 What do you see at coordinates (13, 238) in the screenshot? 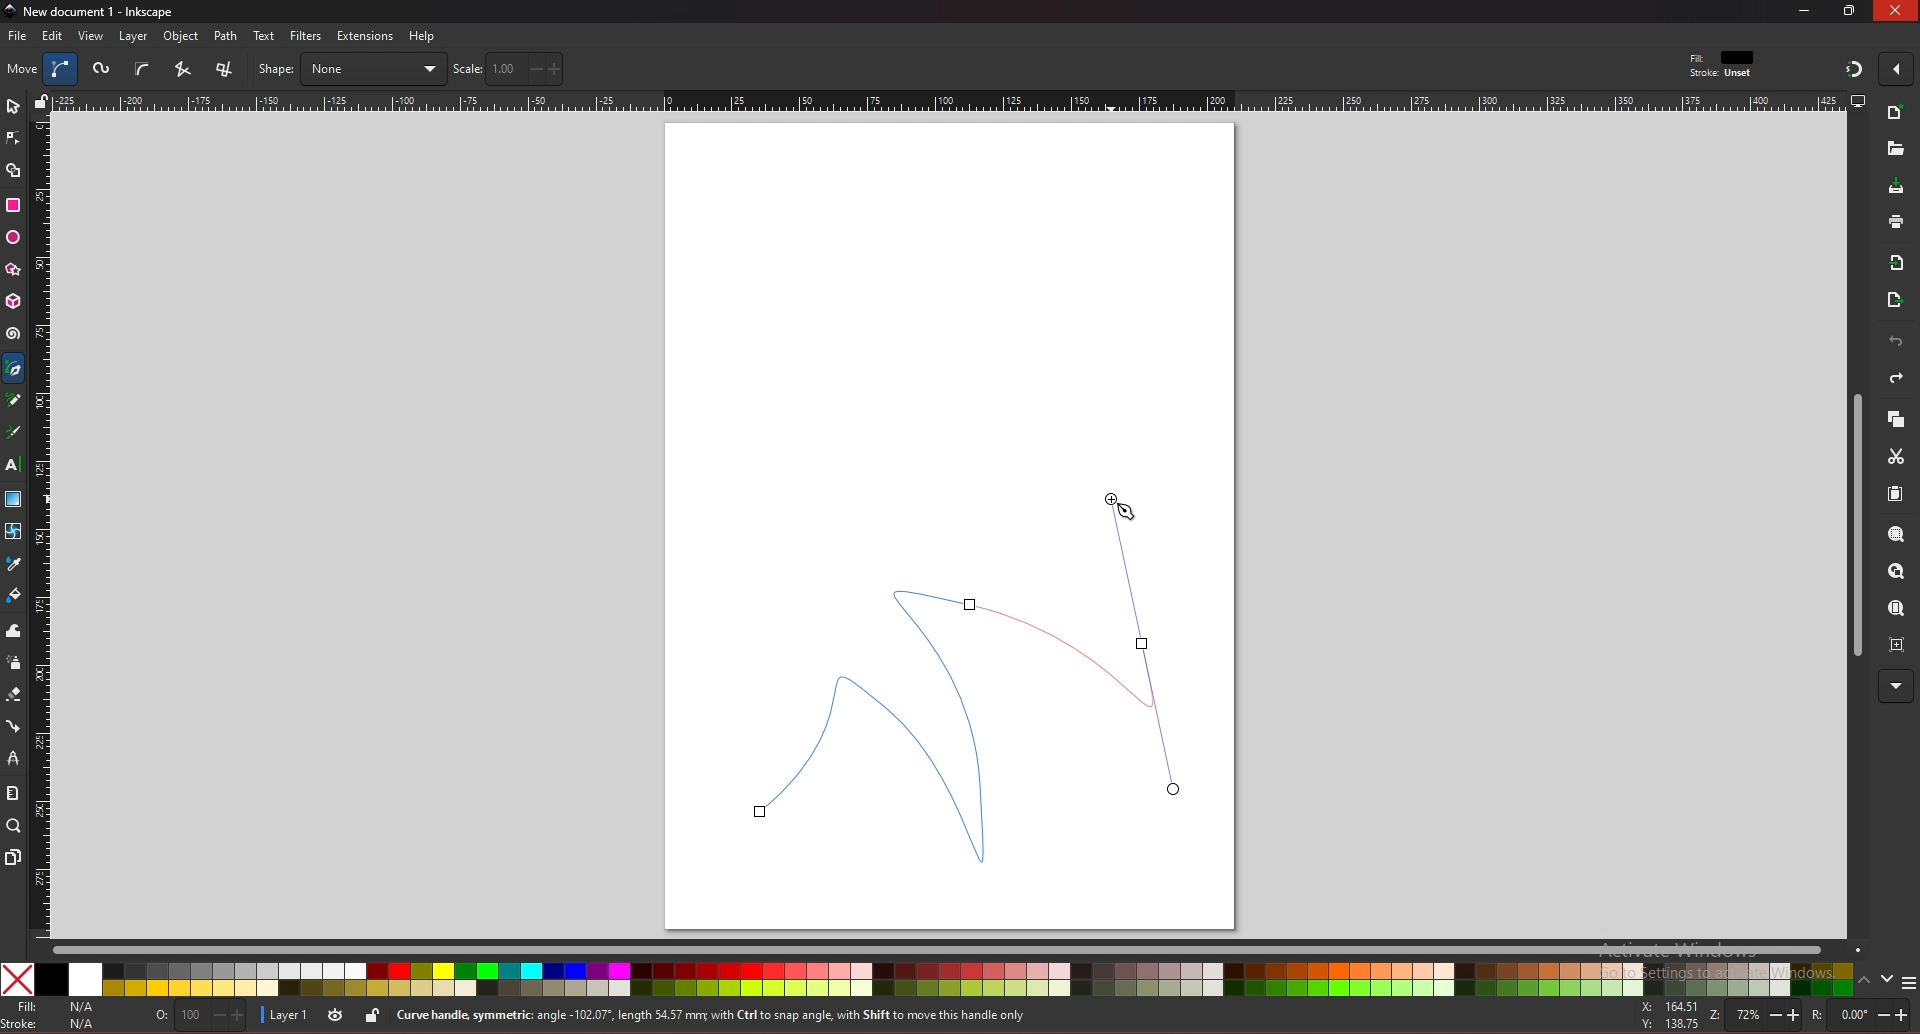
I see `ellipse` at bounding box center [13, 238].